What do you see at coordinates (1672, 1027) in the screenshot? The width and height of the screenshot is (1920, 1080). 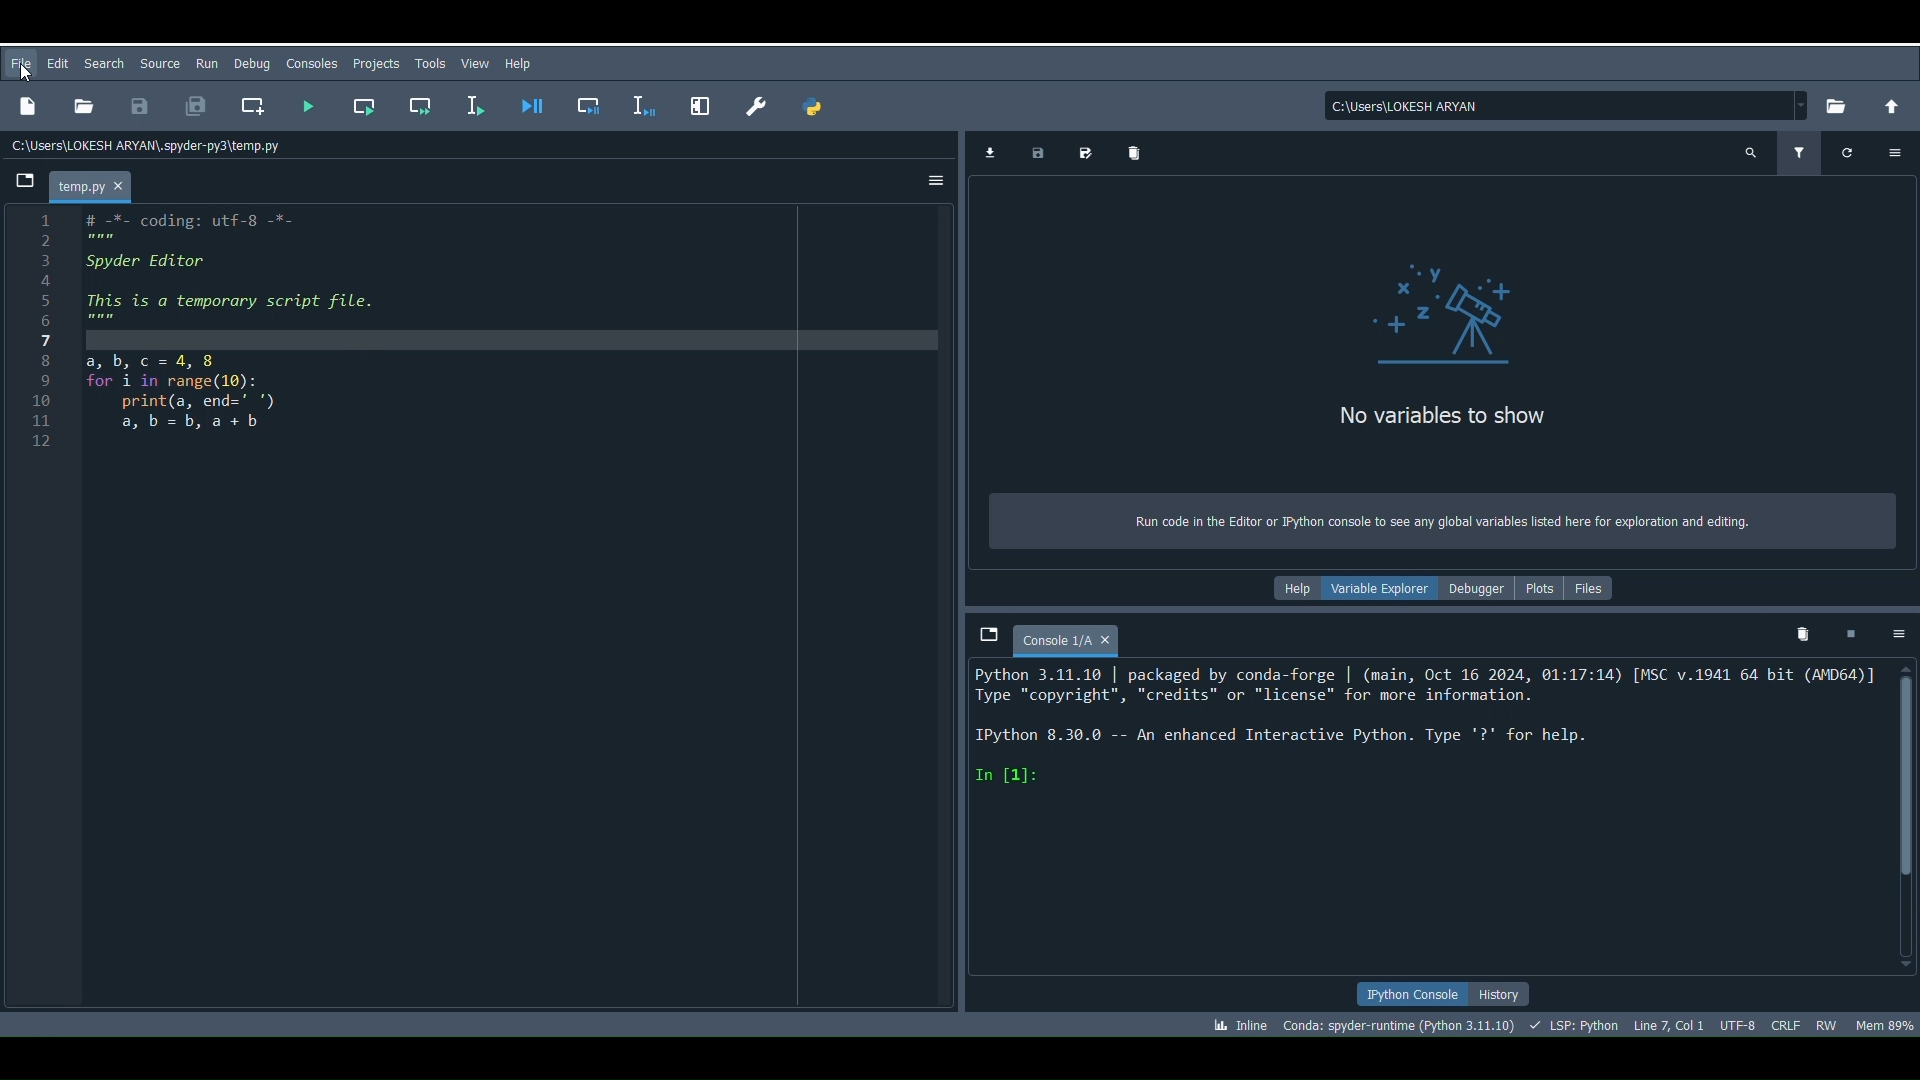 I see `Cursor position` at bounding box center [1672, 1027].